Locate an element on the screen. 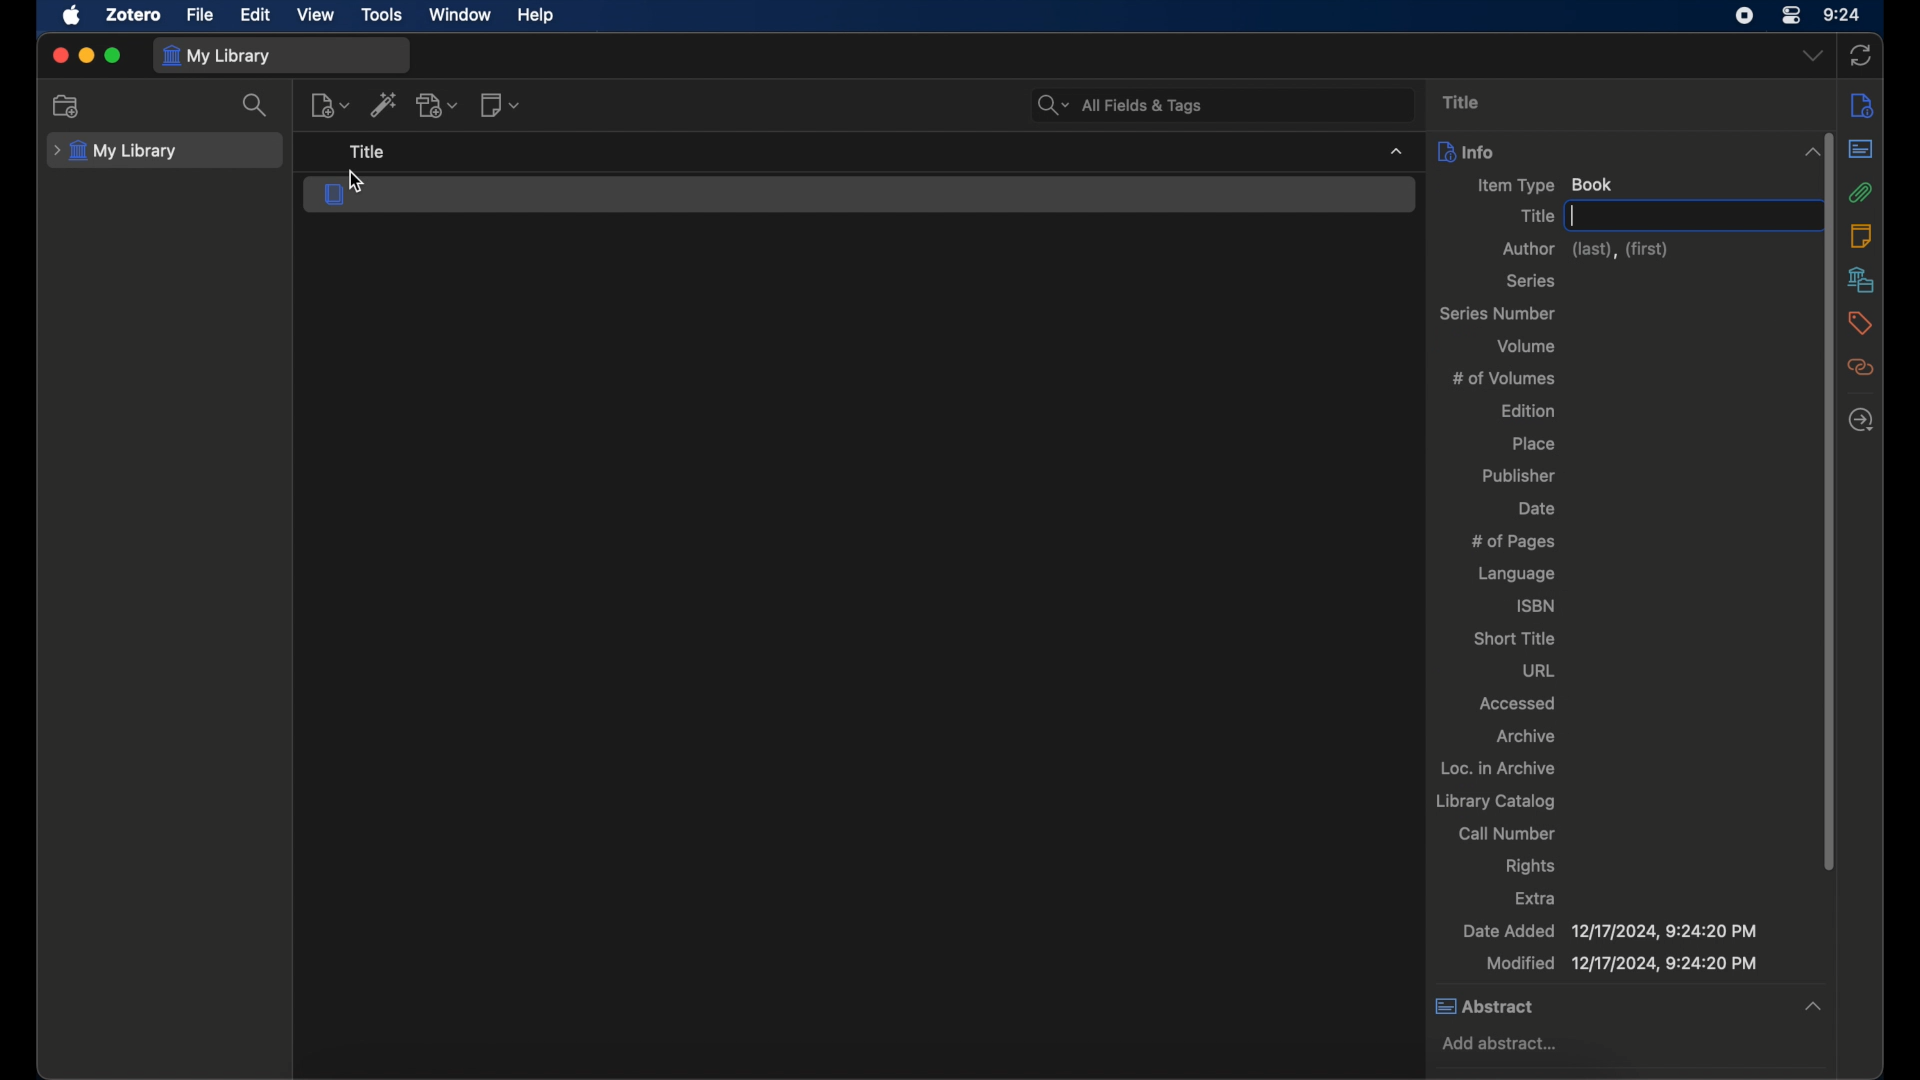 Image resolution: width=1920 pixels, height=1080 pixels. item type  is located at coordinates (1547, 185).